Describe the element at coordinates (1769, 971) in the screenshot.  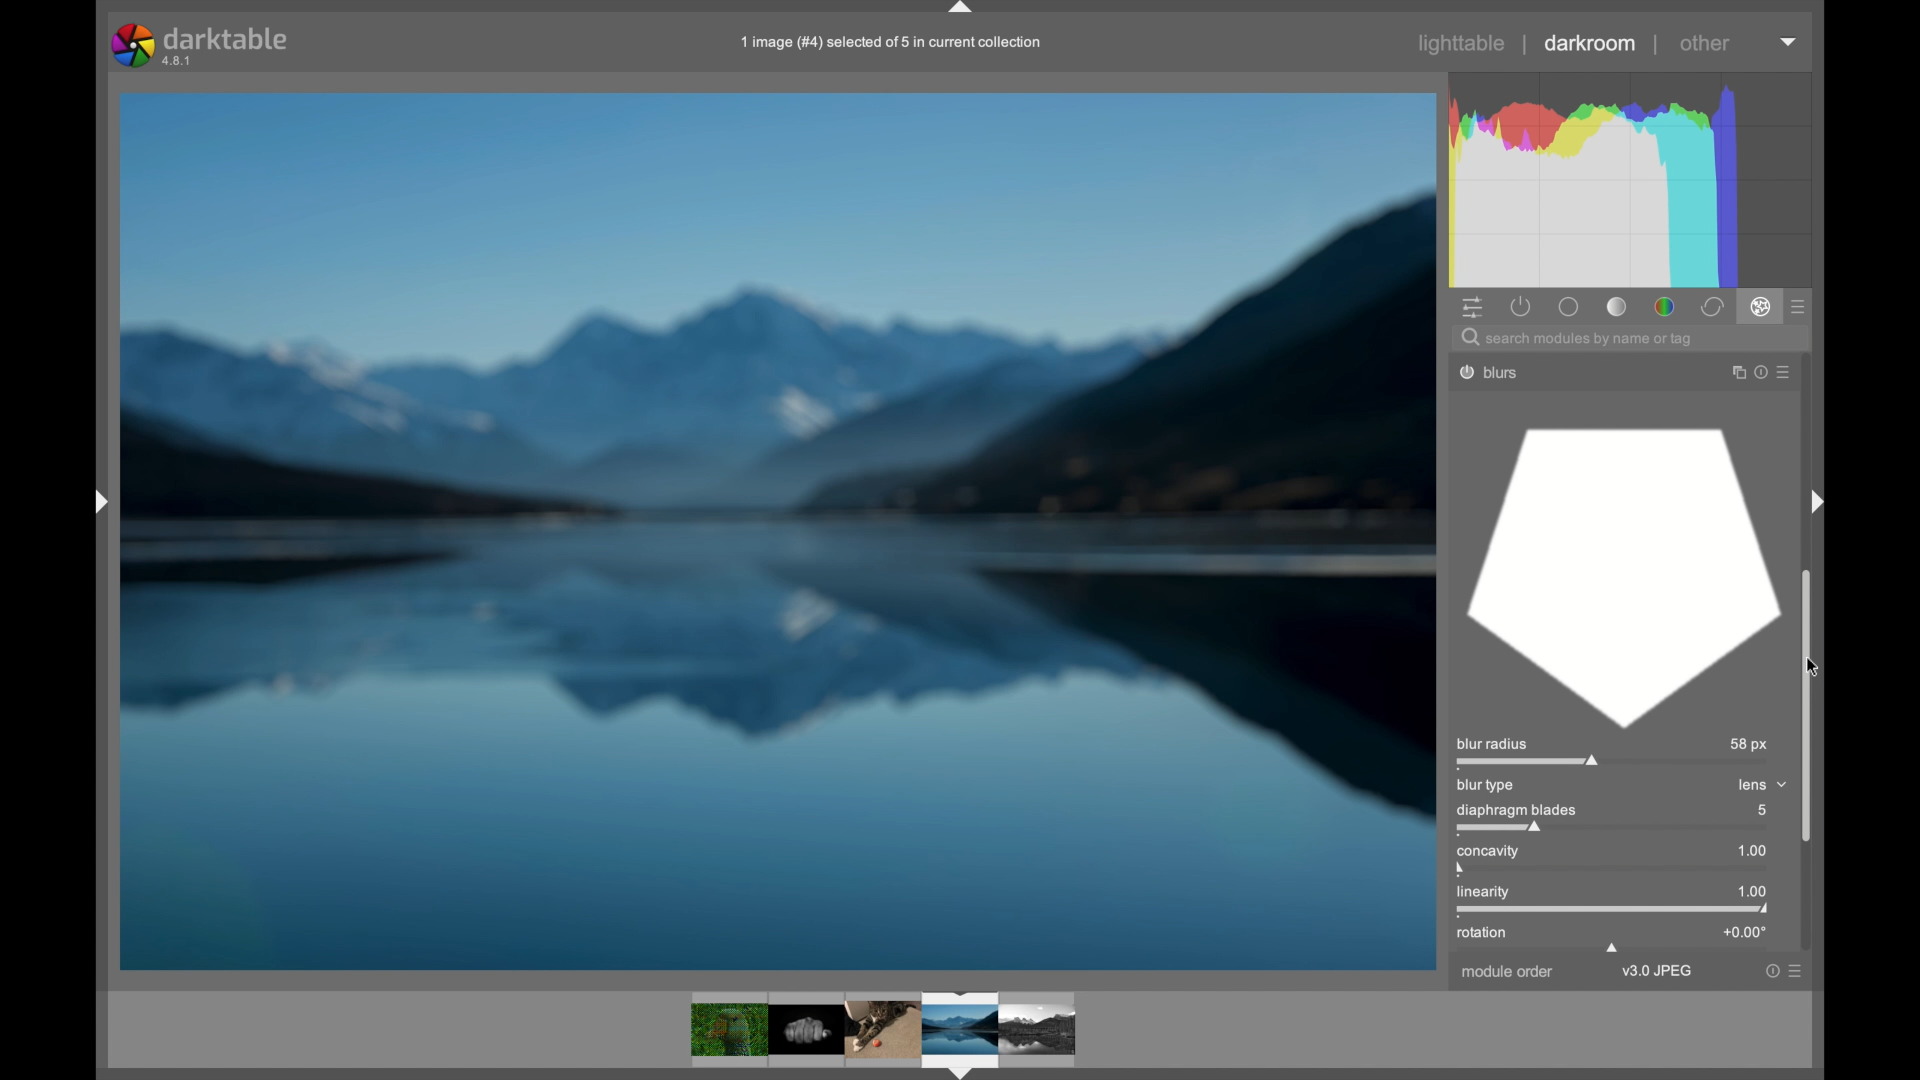
I see `help` at that location.